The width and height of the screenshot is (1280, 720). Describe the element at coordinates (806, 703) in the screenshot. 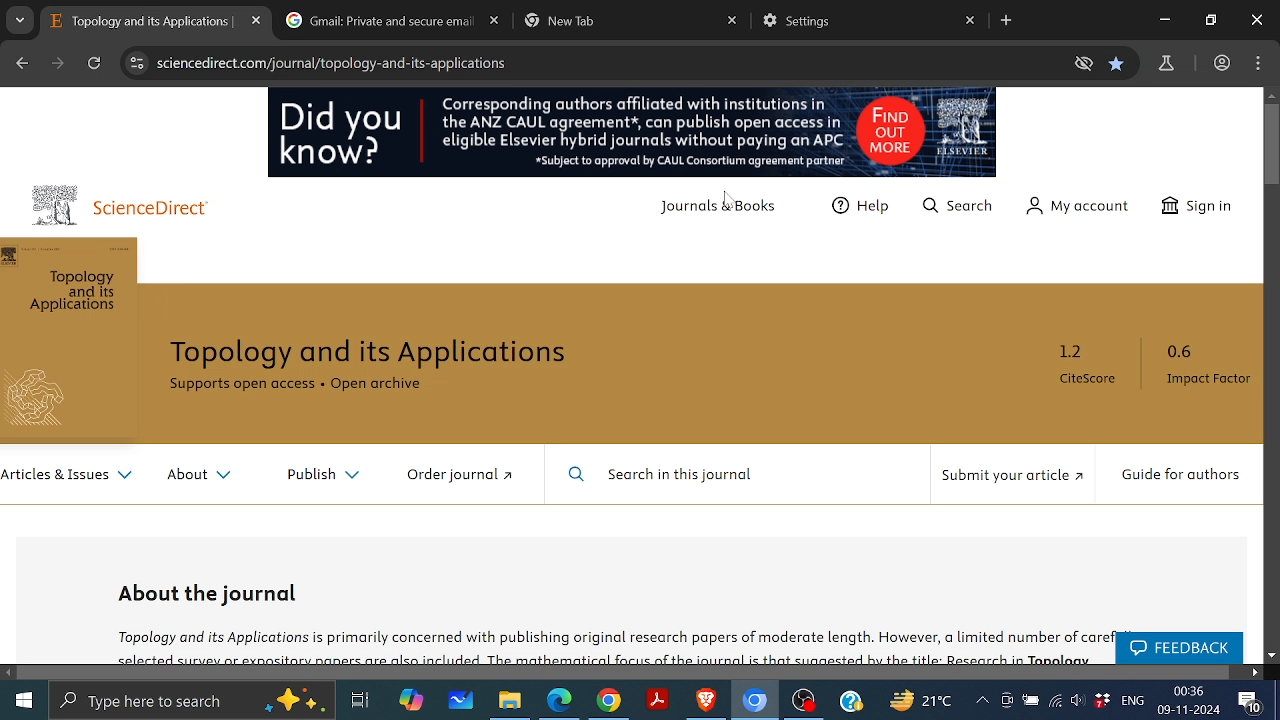

I see `obs studio` at that location.